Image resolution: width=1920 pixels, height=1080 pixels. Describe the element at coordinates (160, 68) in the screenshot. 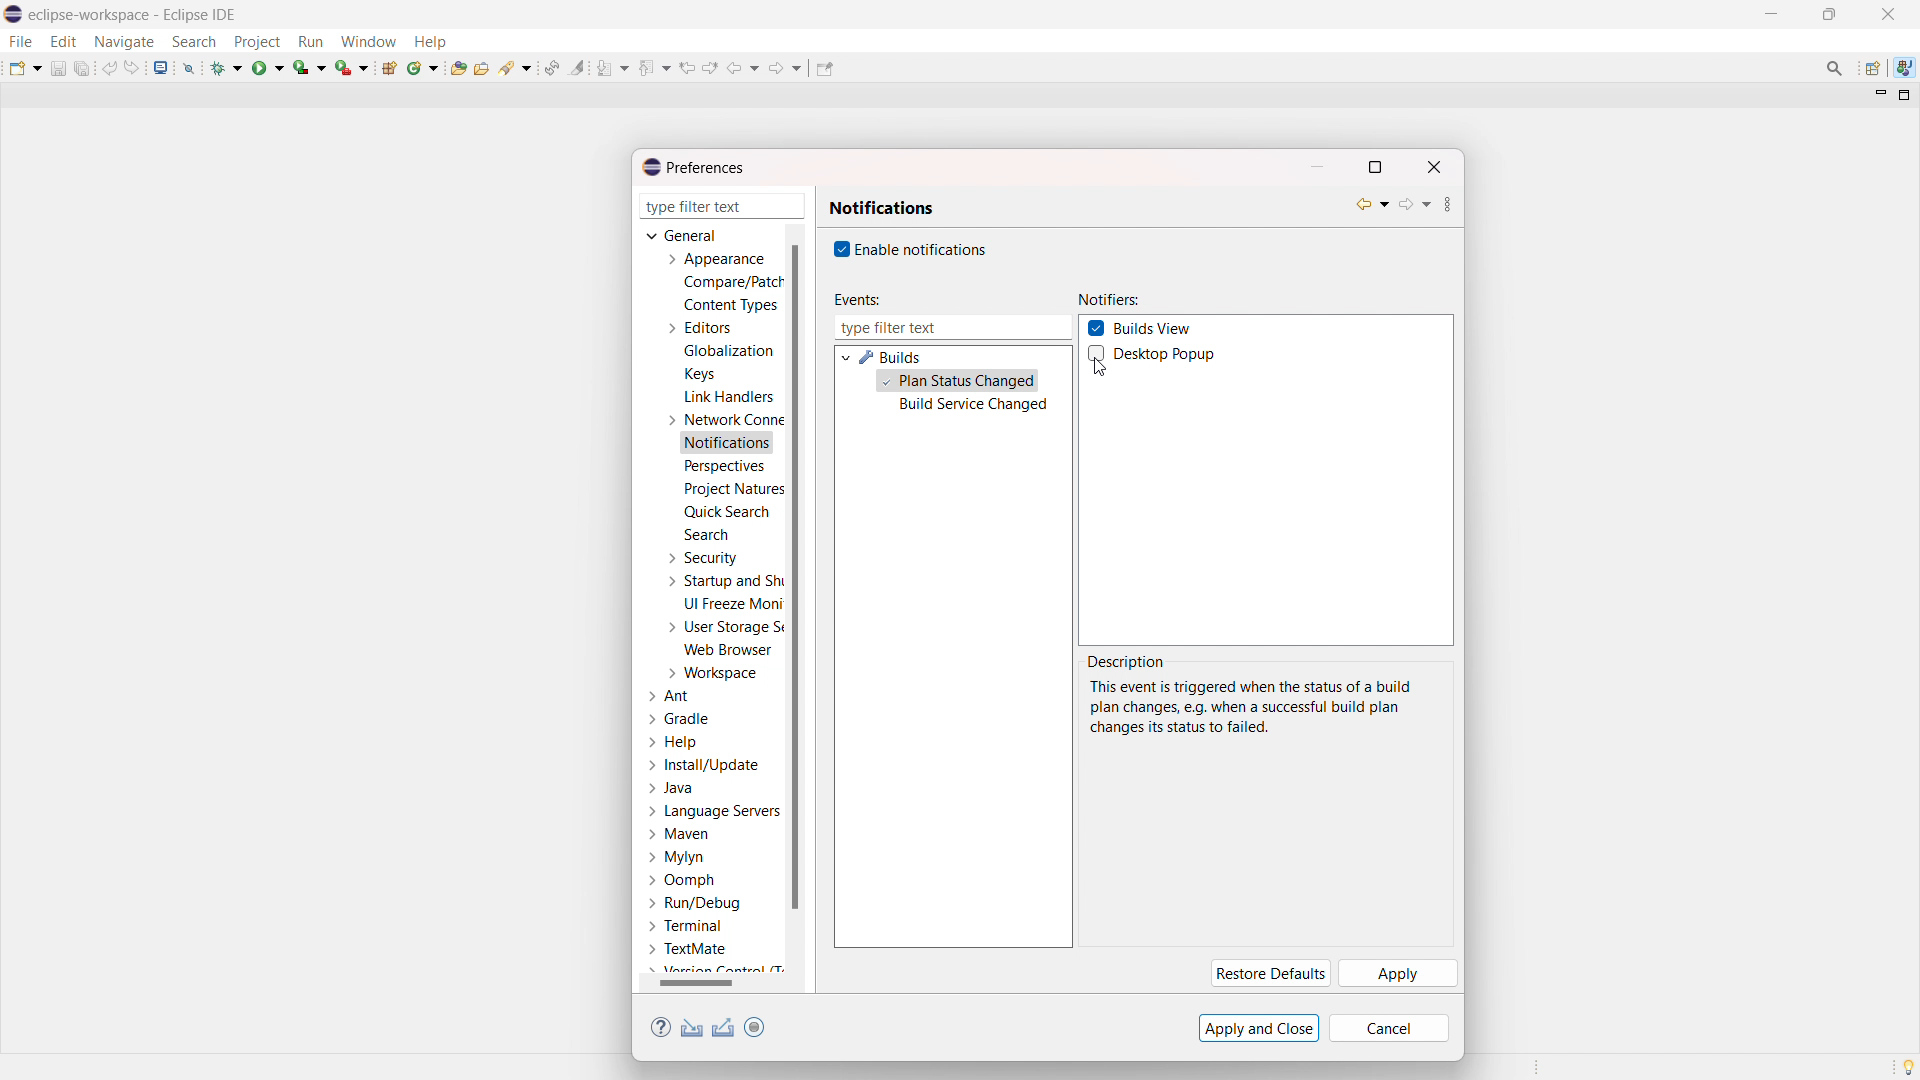

I see `open console` at that location.